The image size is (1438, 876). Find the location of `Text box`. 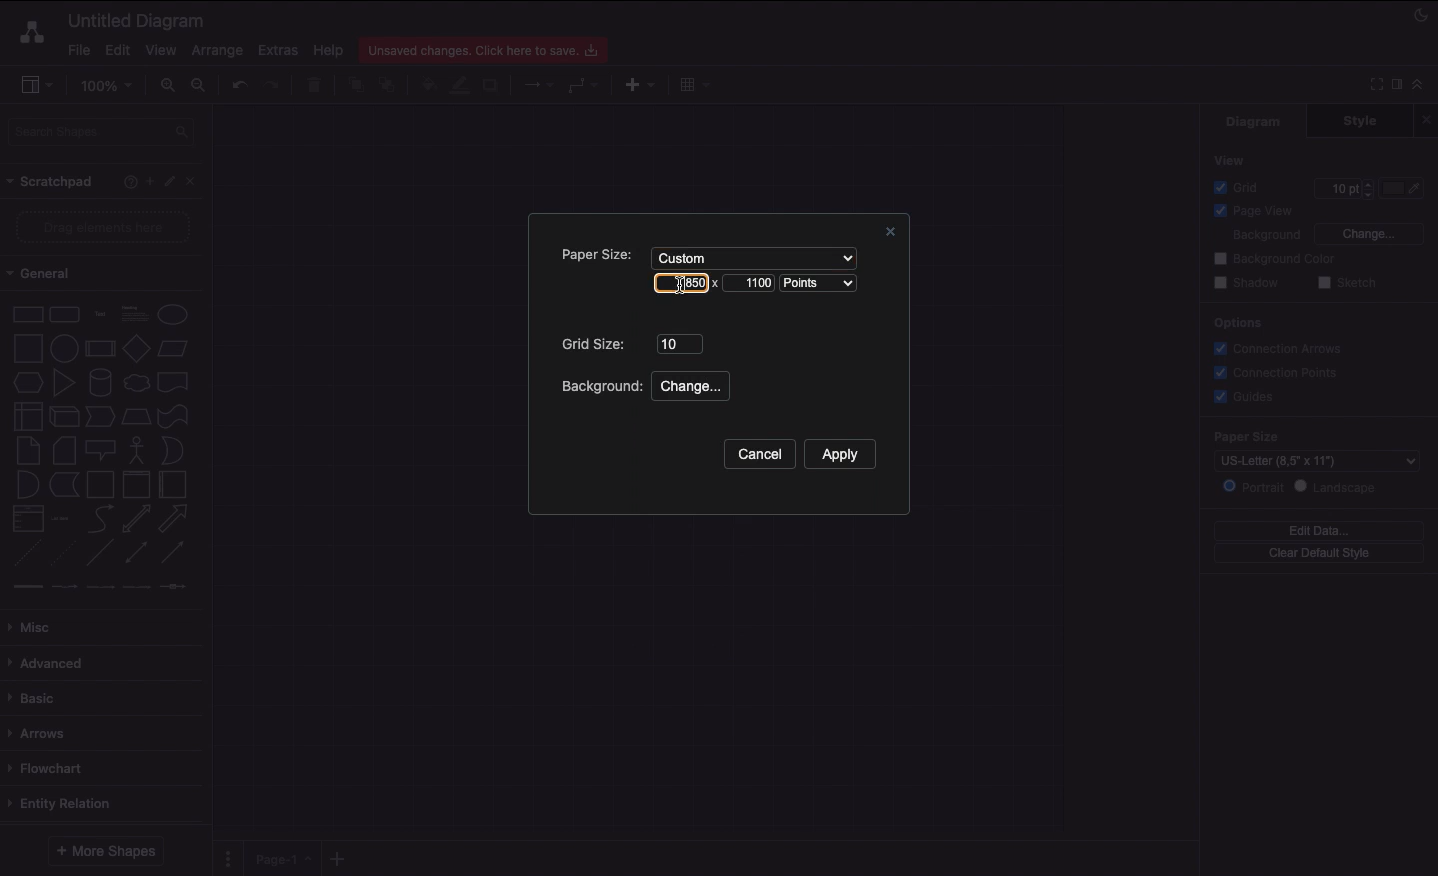

Text box is located at coordinates (133, 314).